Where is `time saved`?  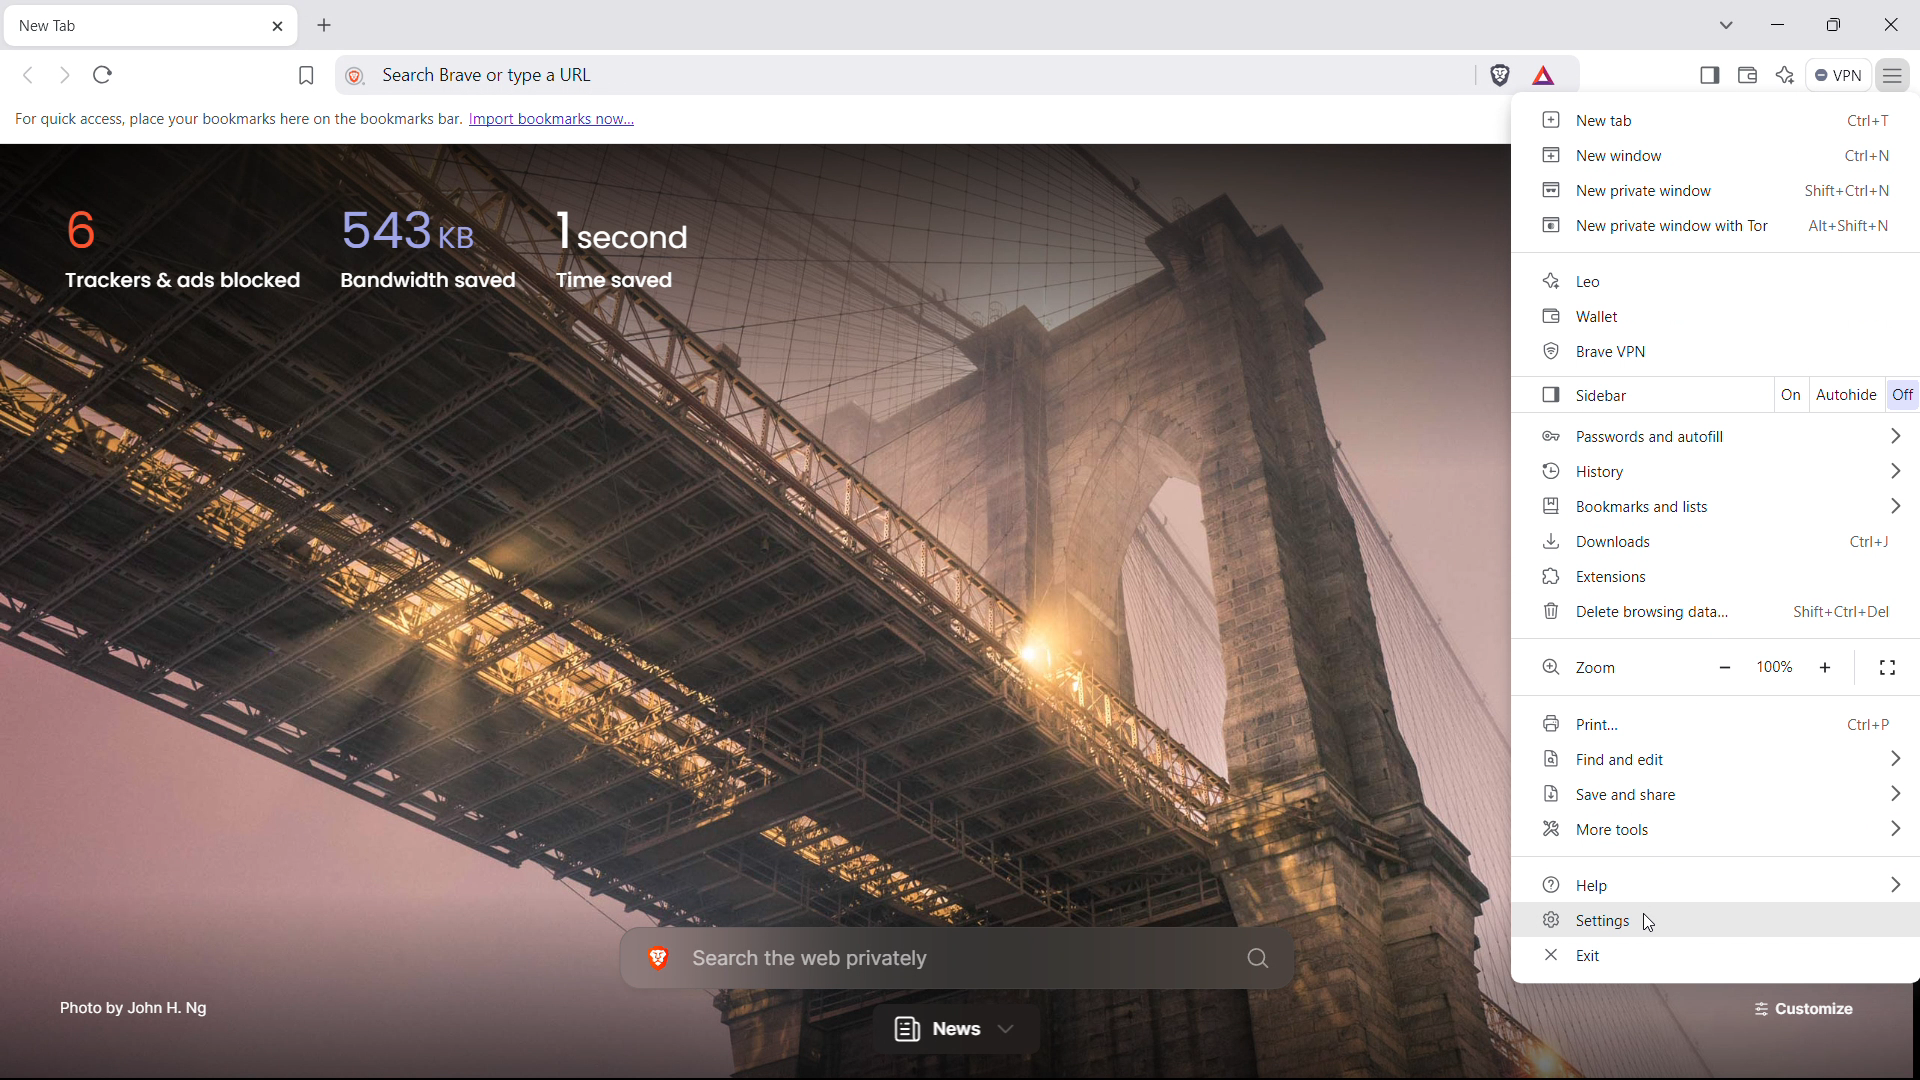 time saved is located at coordinates (625, 279).